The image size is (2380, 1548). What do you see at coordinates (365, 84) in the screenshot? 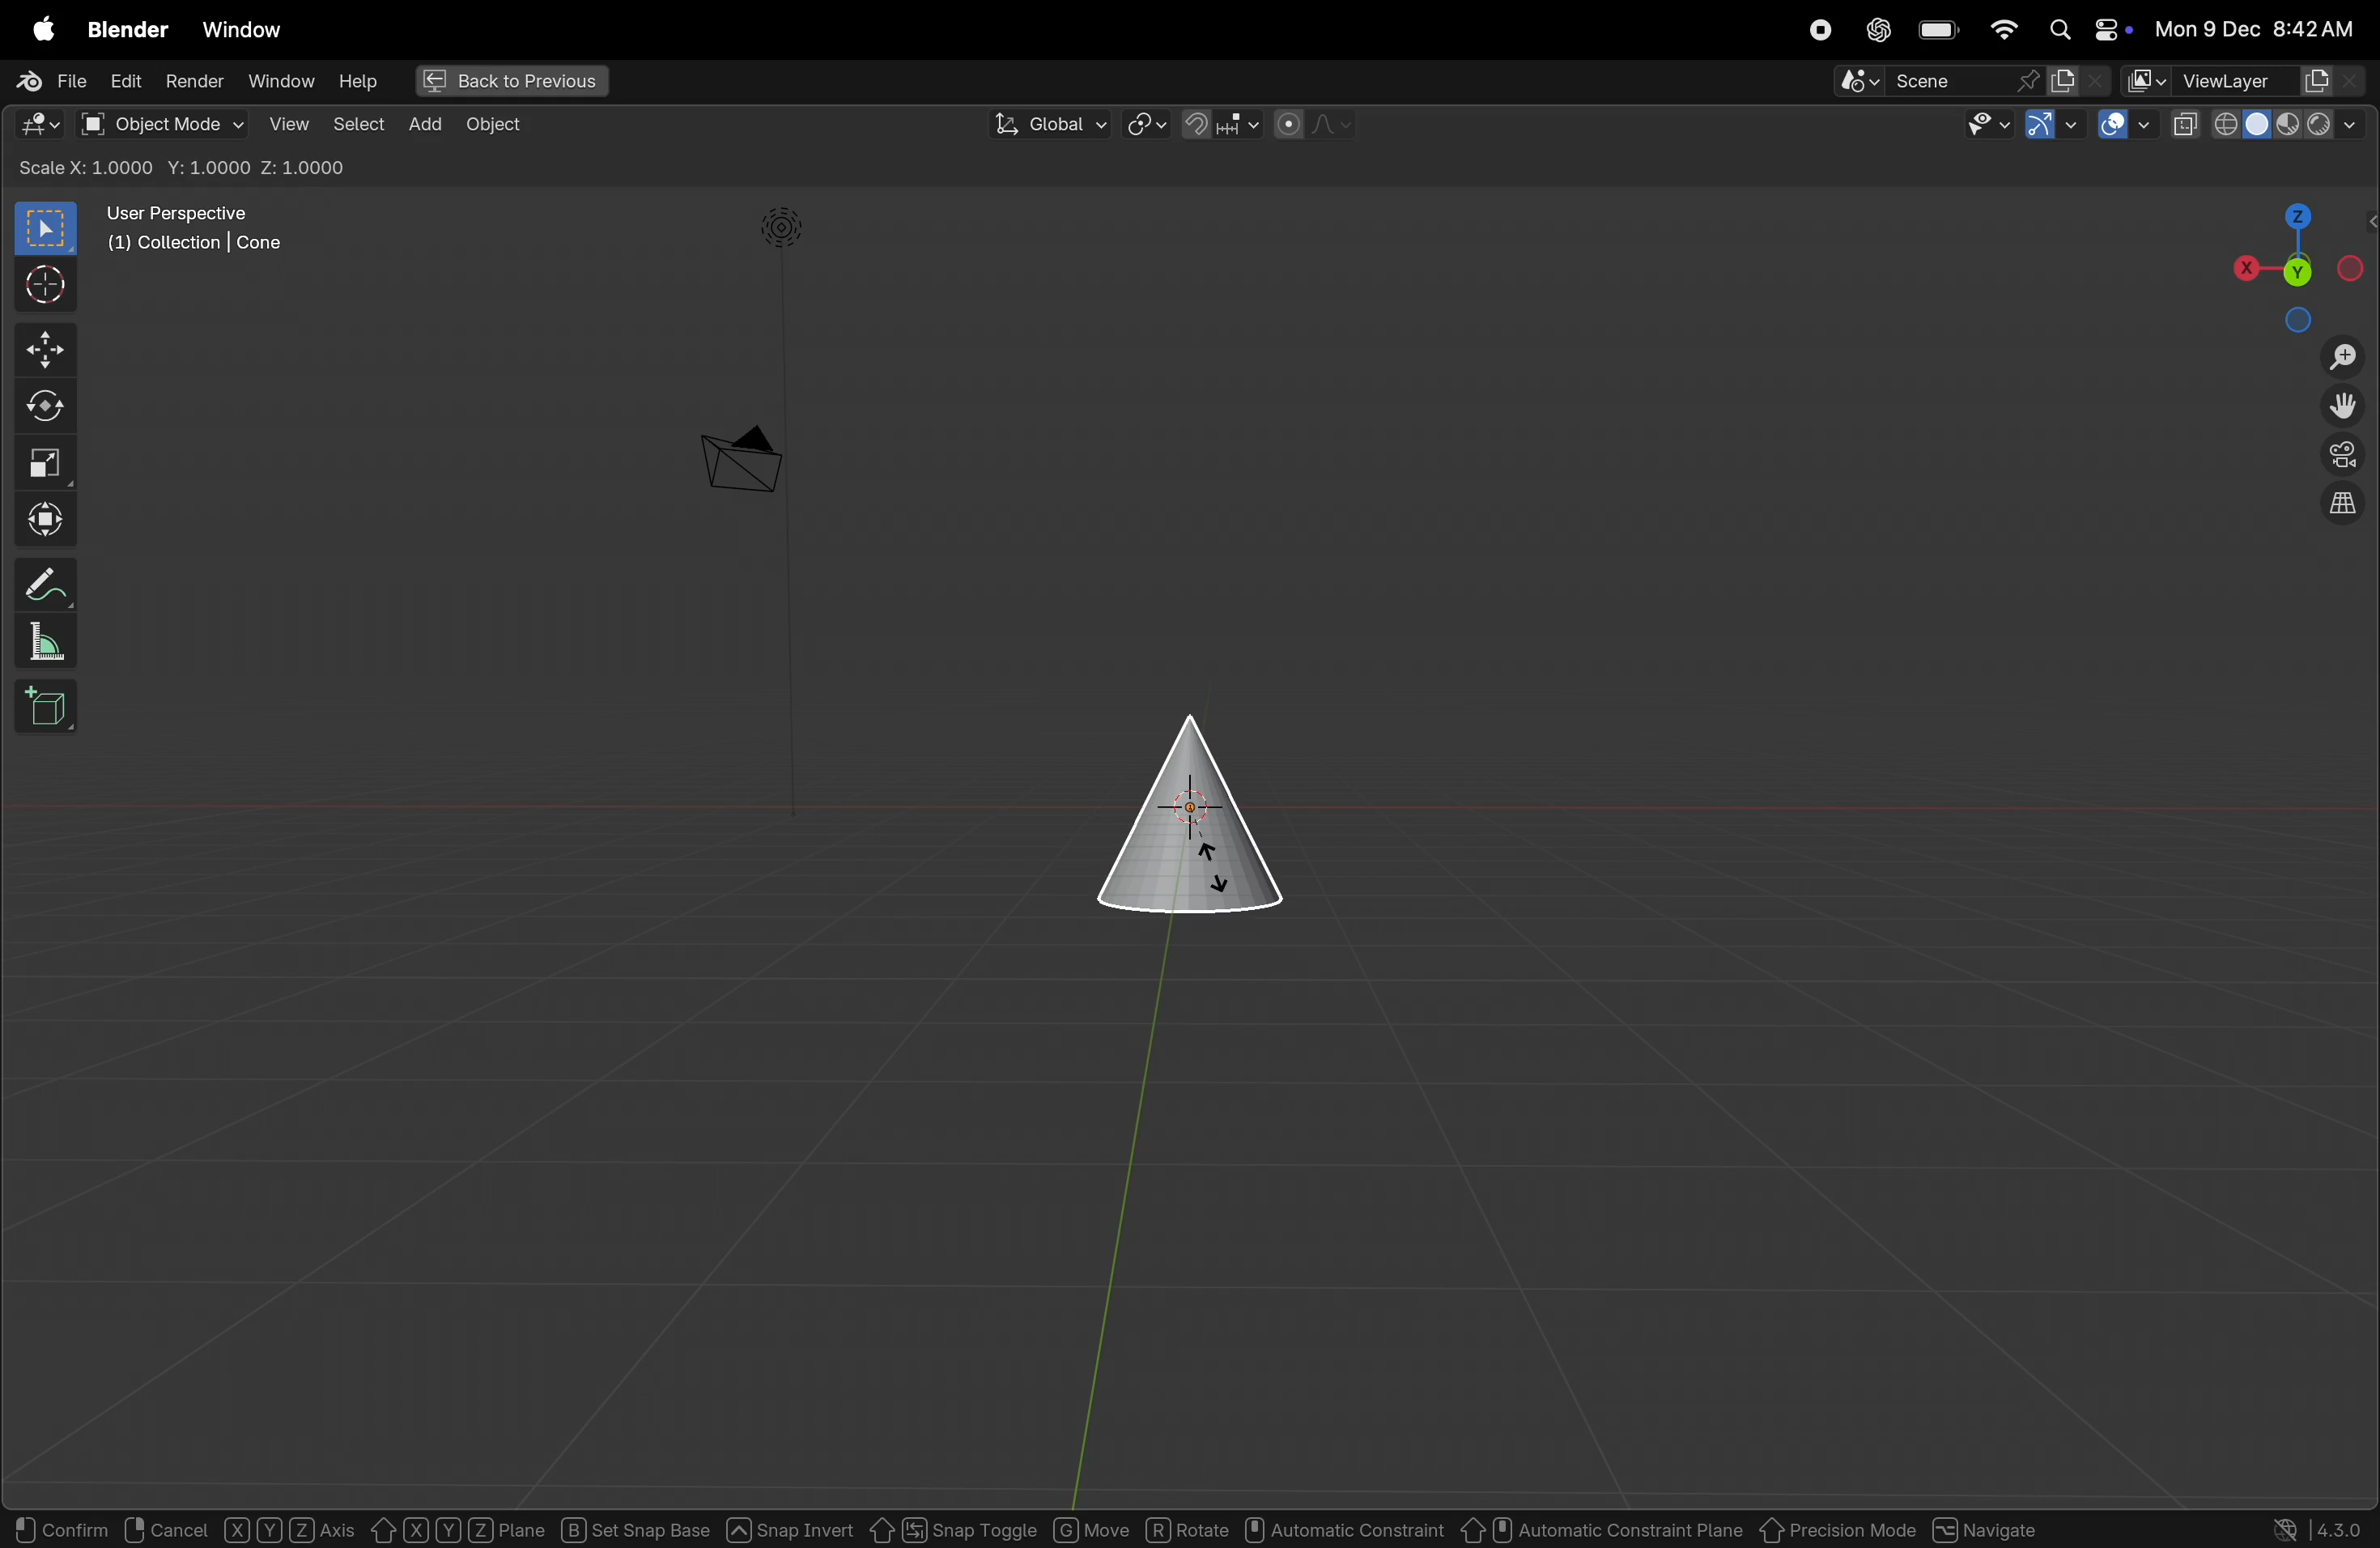
I see `help` at bounding box center [365, 84].